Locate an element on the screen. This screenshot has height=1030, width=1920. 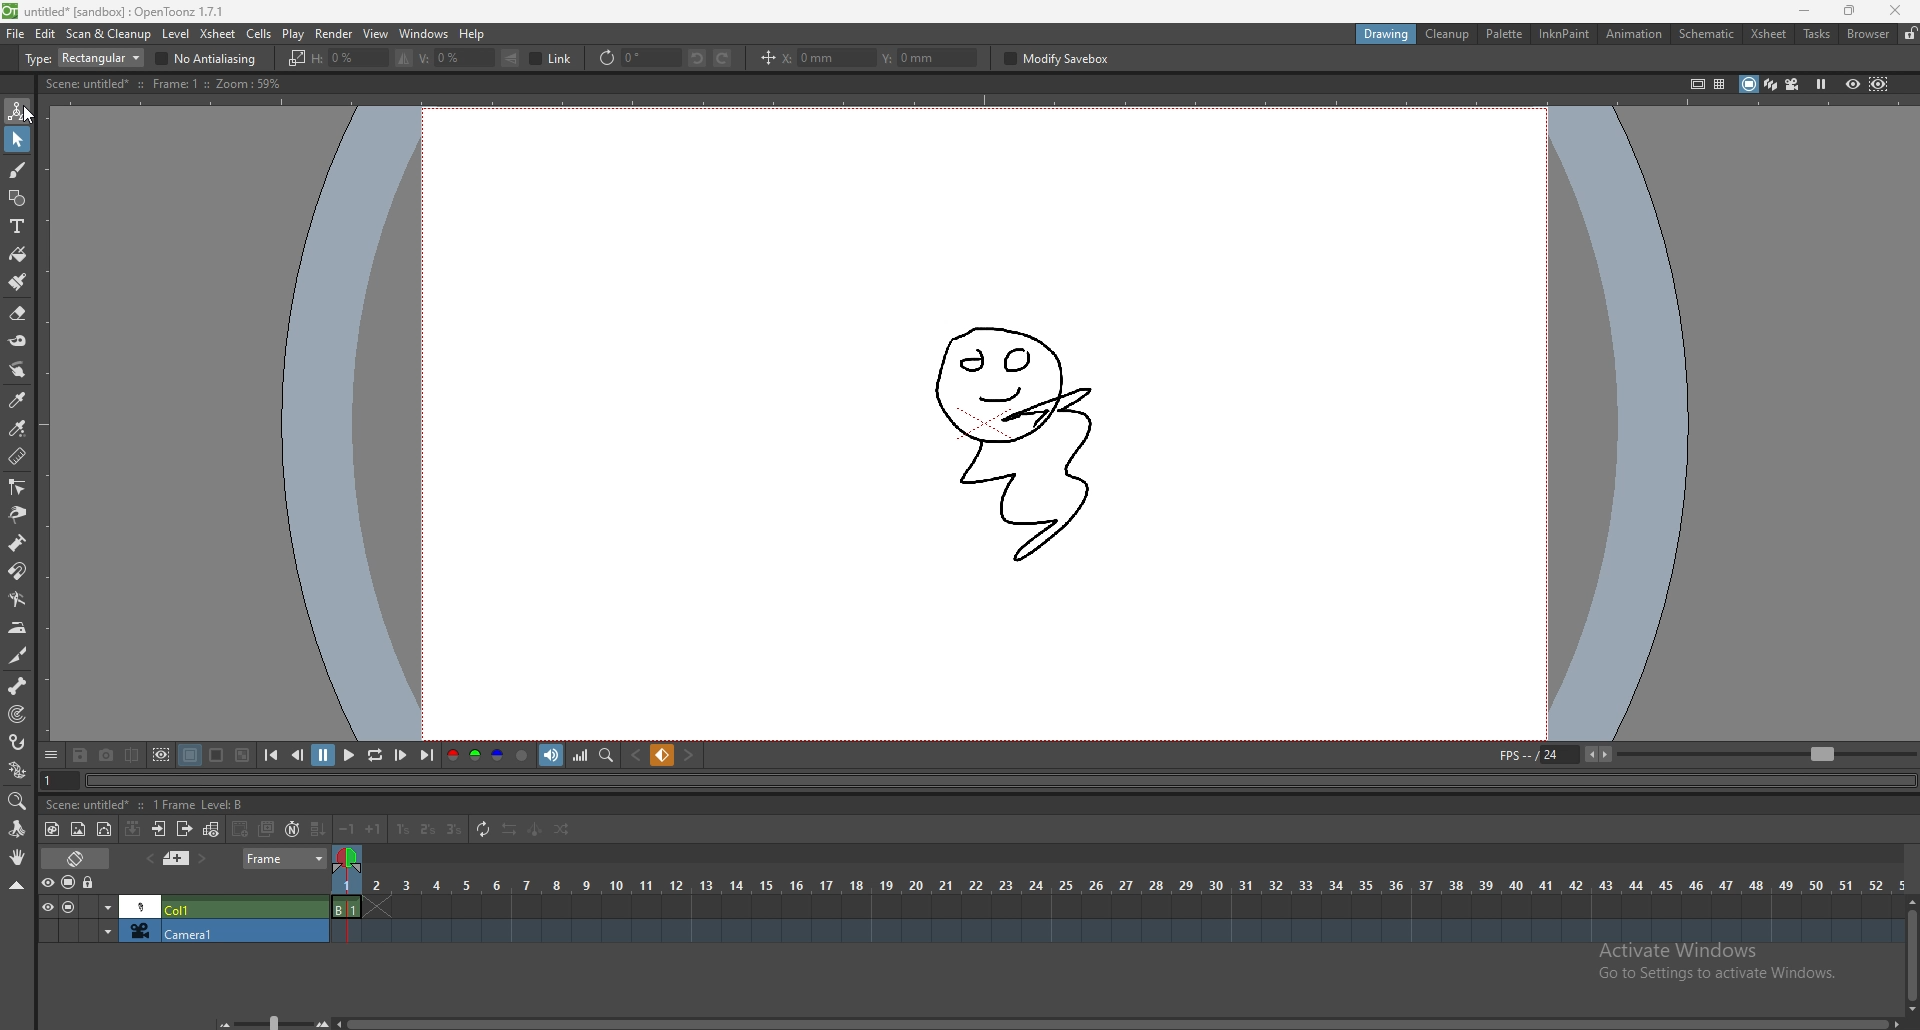
skeleton is located at coordinates (19, 685).